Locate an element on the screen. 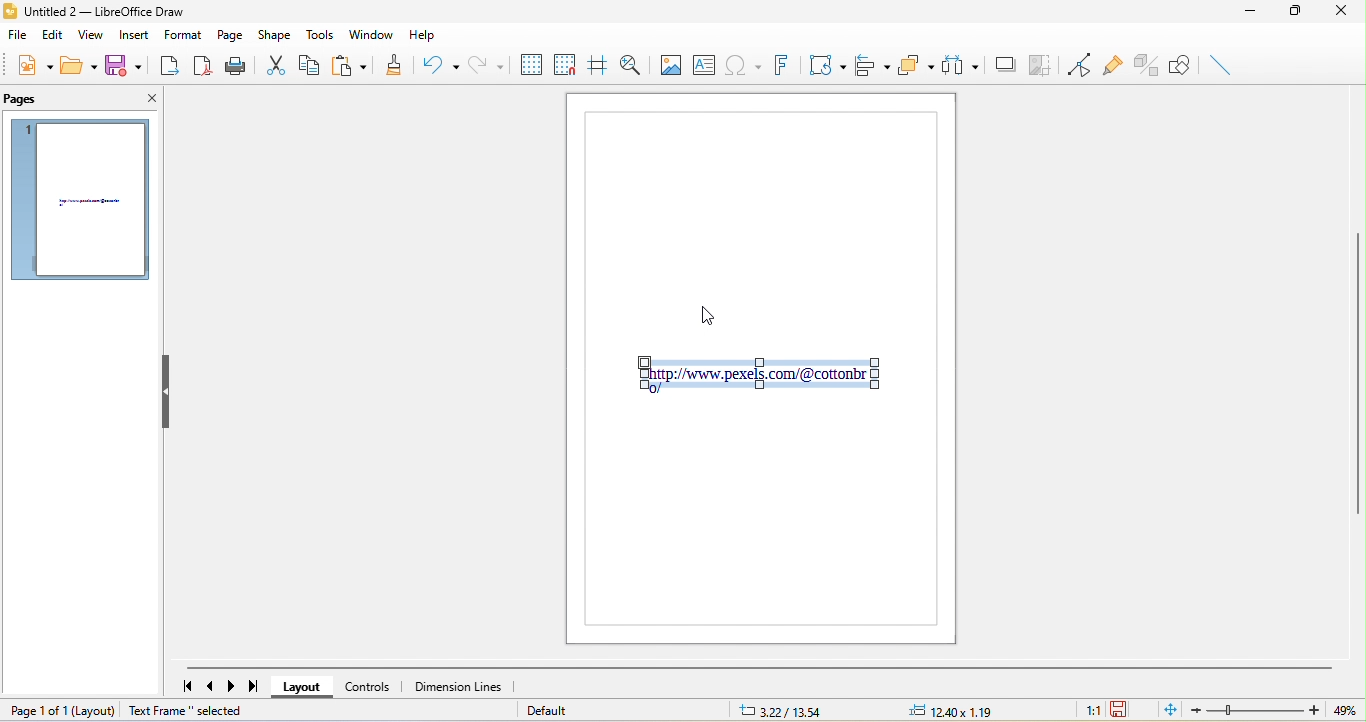  crop image is located at coordinates (1037, 61).